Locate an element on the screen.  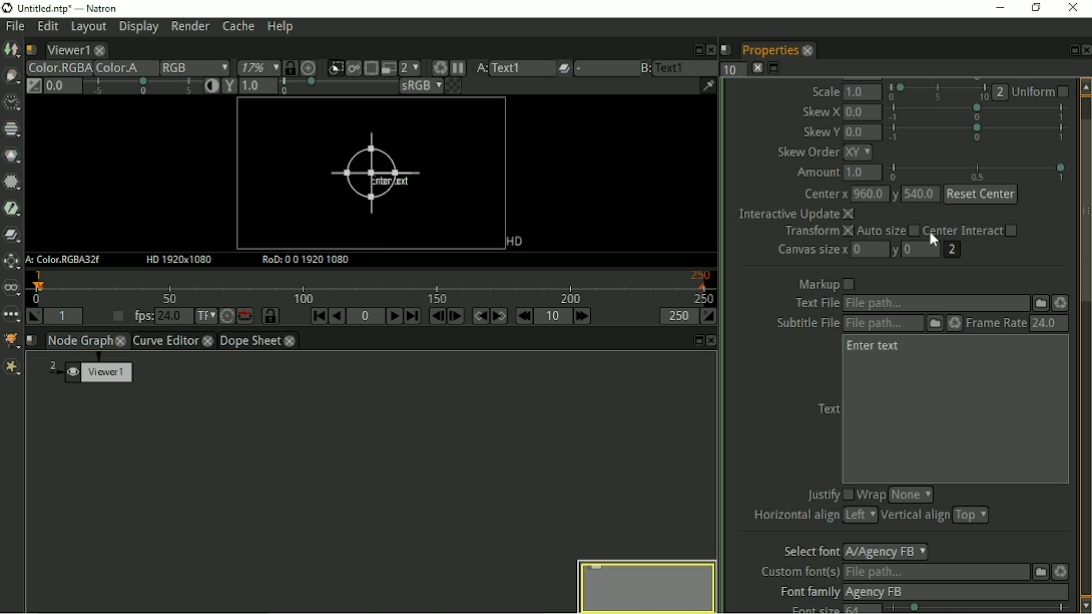
Enter text is located at coordinates (375, 175).